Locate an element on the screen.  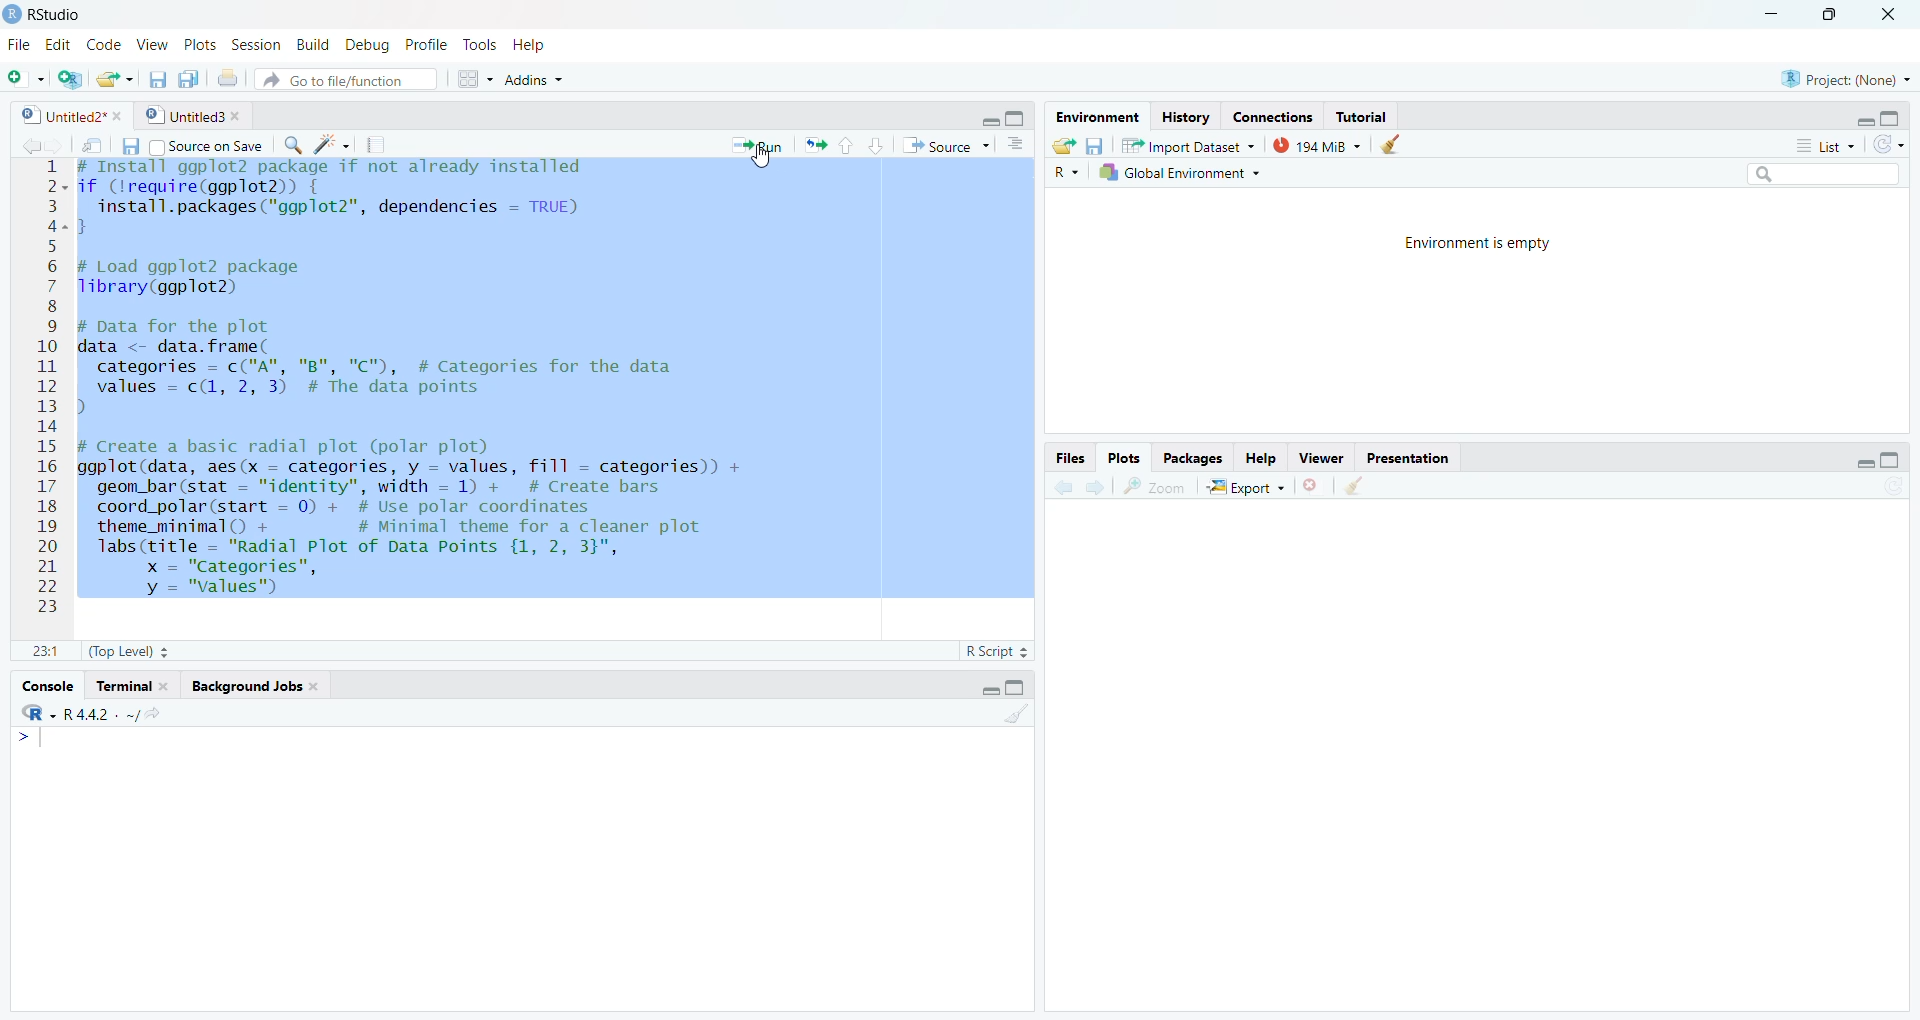
Build is located at coordinates (310, 44).